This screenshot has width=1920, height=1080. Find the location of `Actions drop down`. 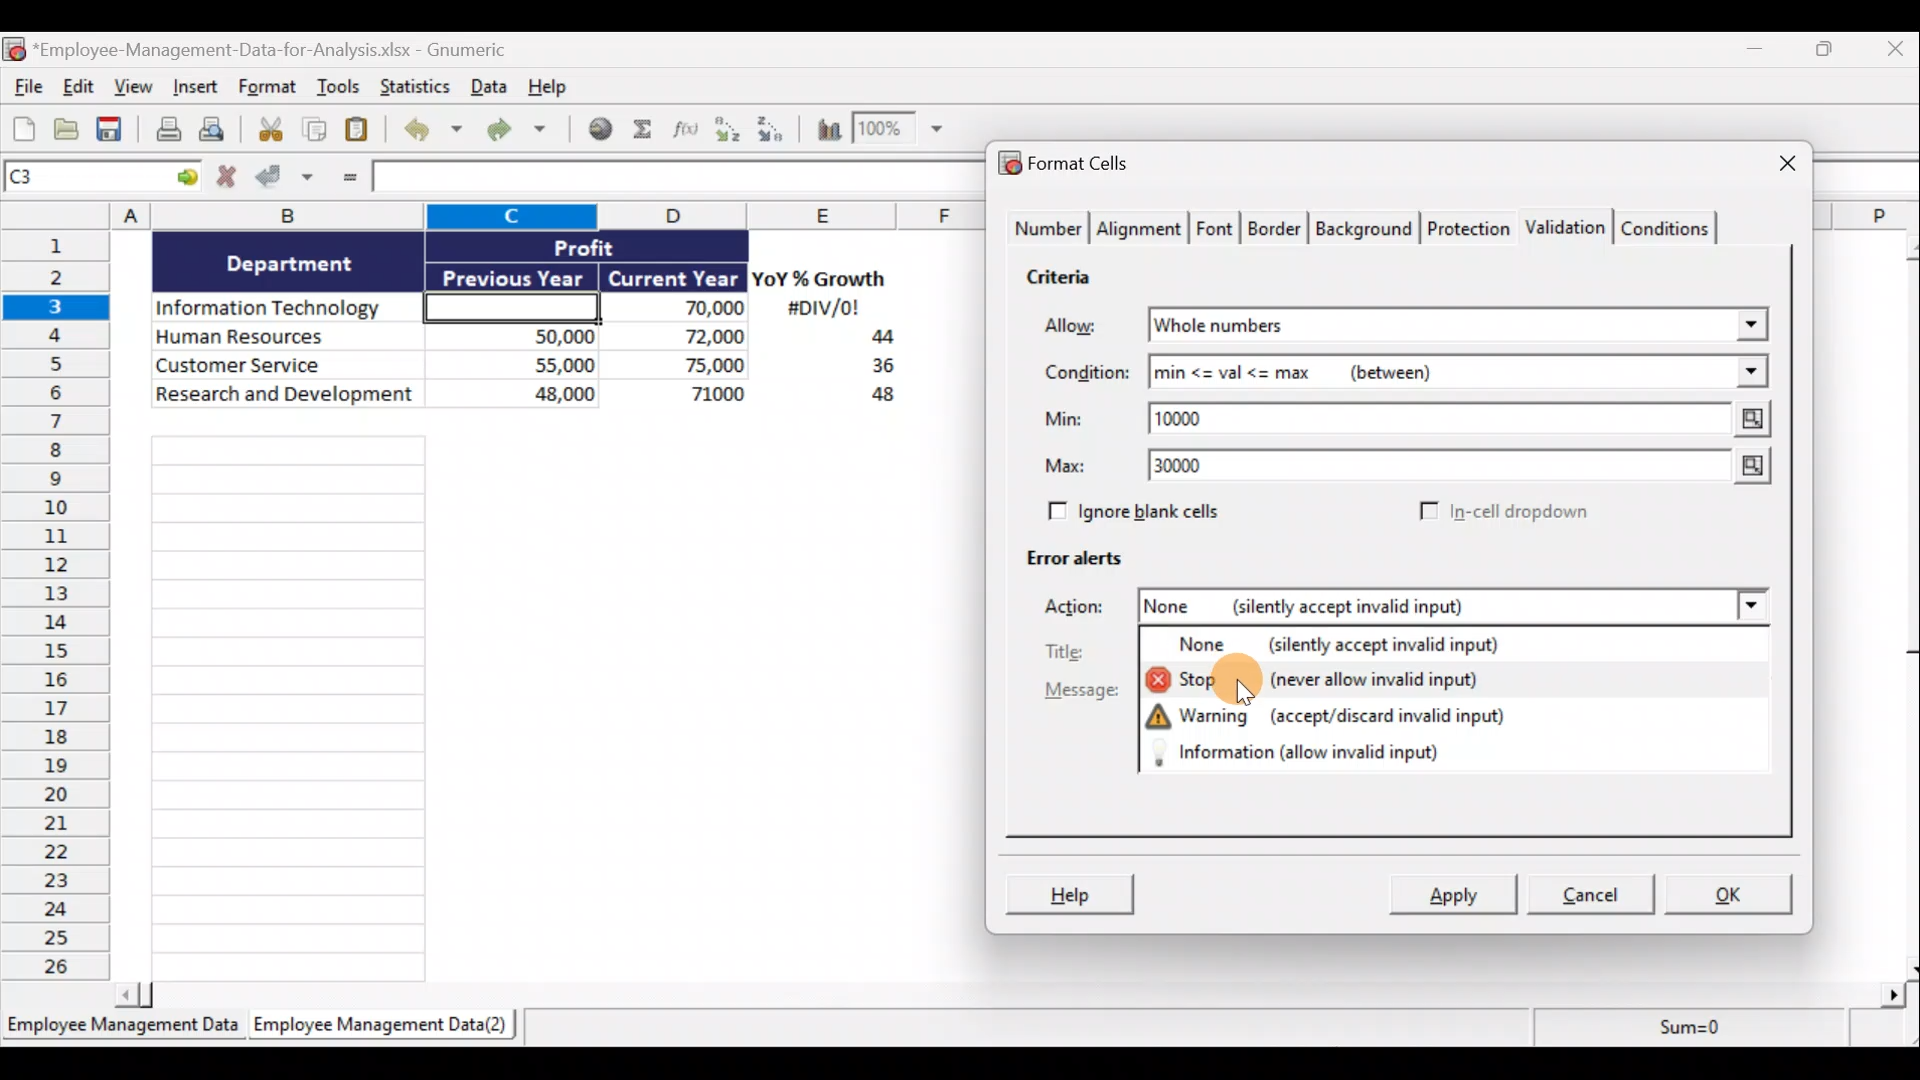

Actions drop down is located at coordinates (1746, 609).